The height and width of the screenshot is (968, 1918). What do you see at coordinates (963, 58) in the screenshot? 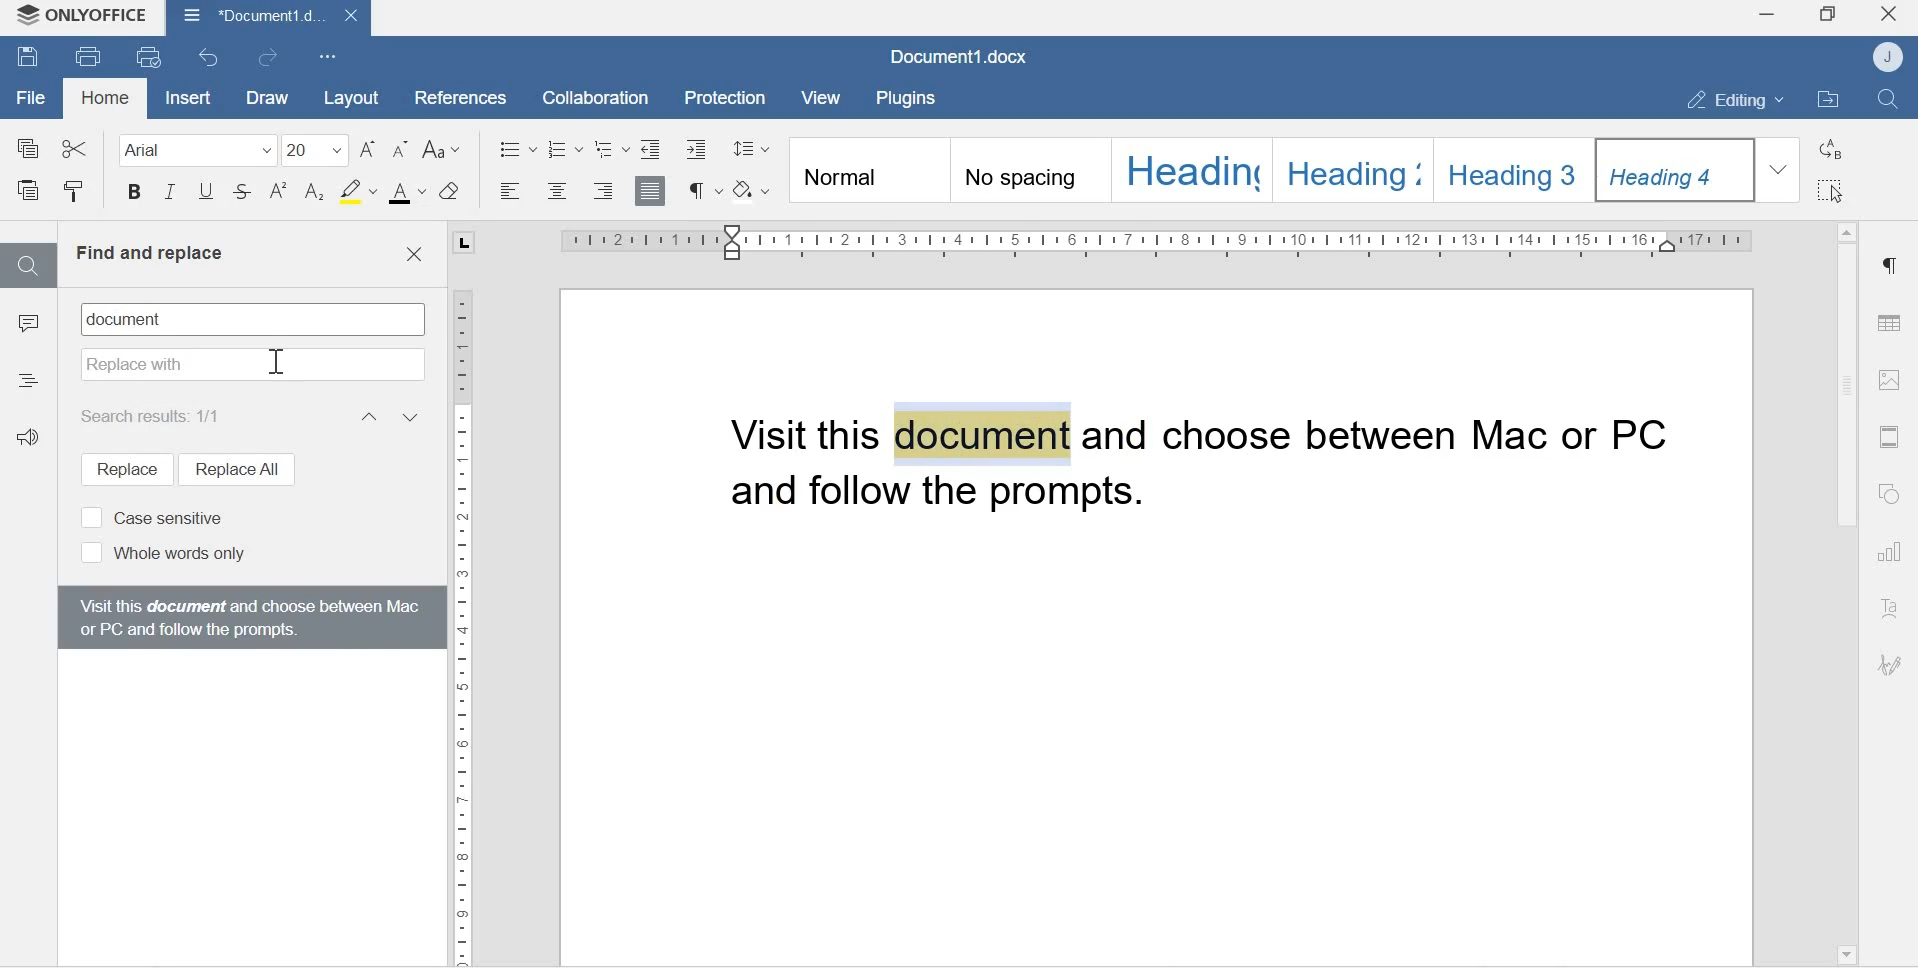
I see `Document1.docx` at bounding box center [963, 58].